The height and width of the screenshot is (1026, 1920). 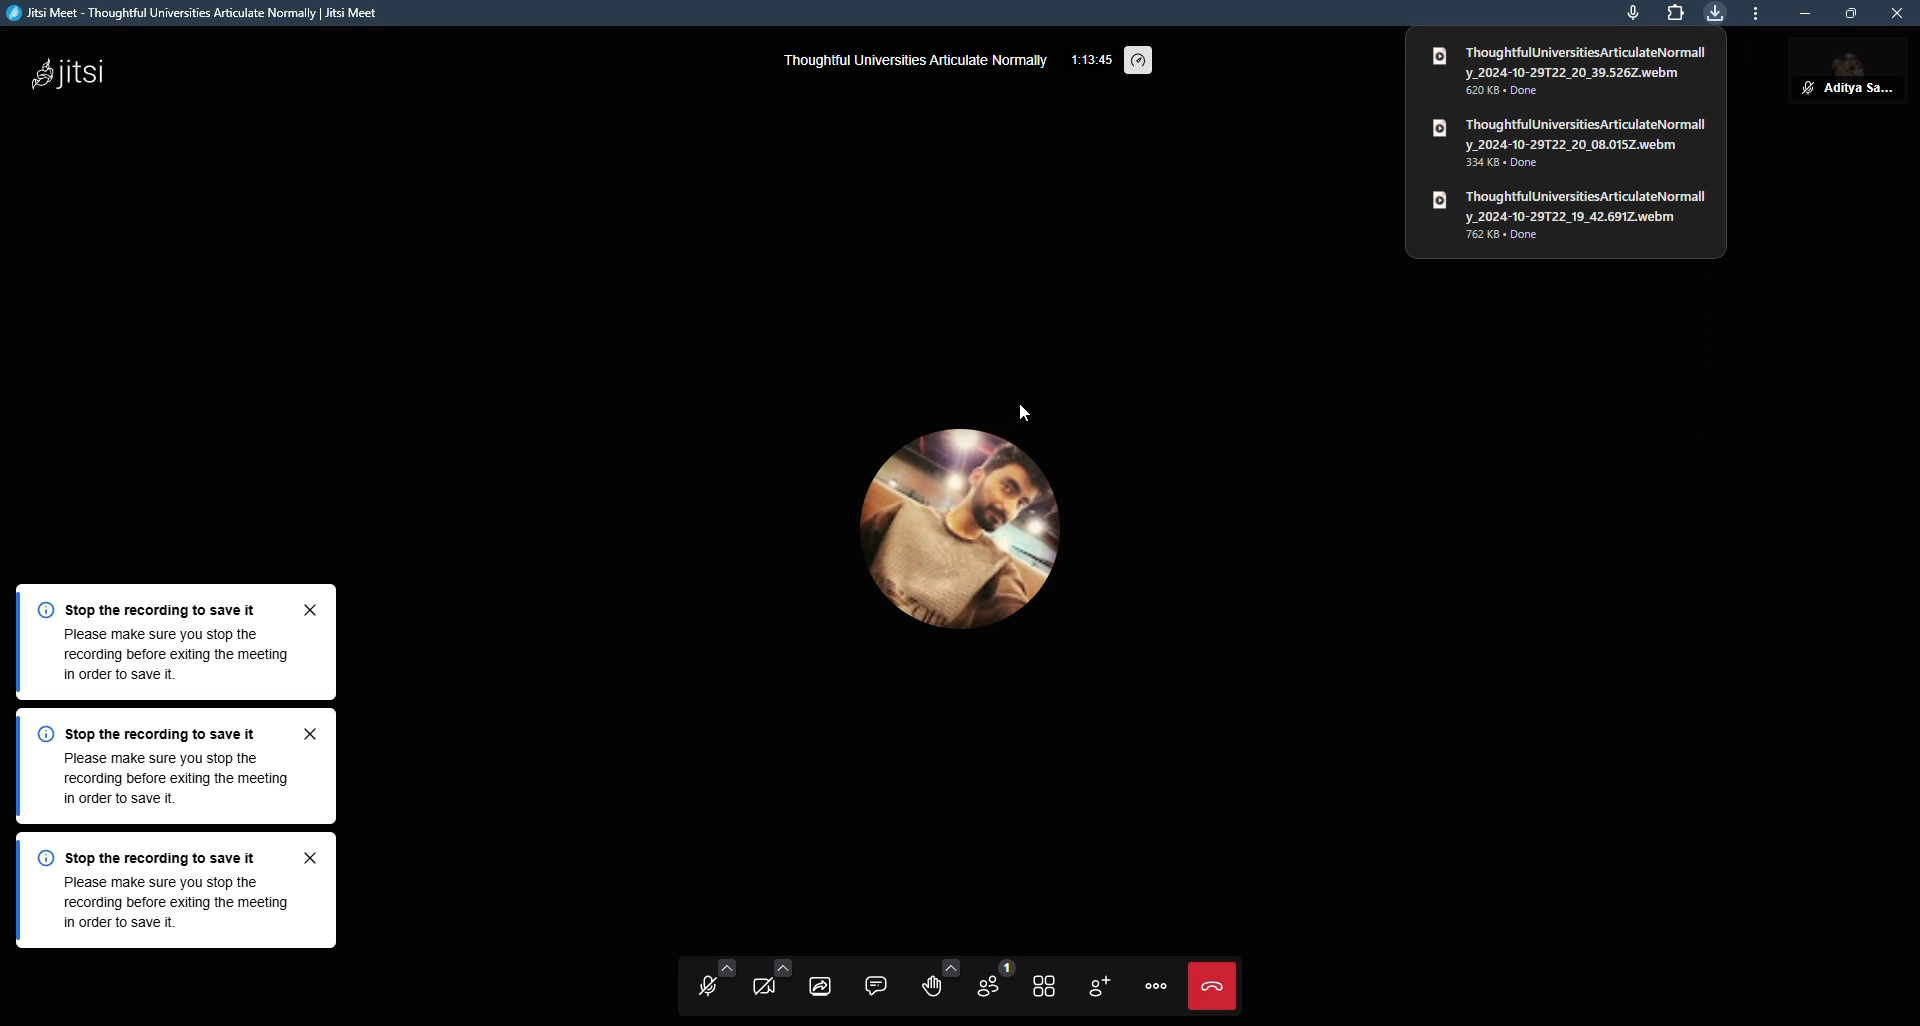 What do you see at coordinates (925, 984) in the screenshot?
I see `raise hand` at bounding box center [925, 984].